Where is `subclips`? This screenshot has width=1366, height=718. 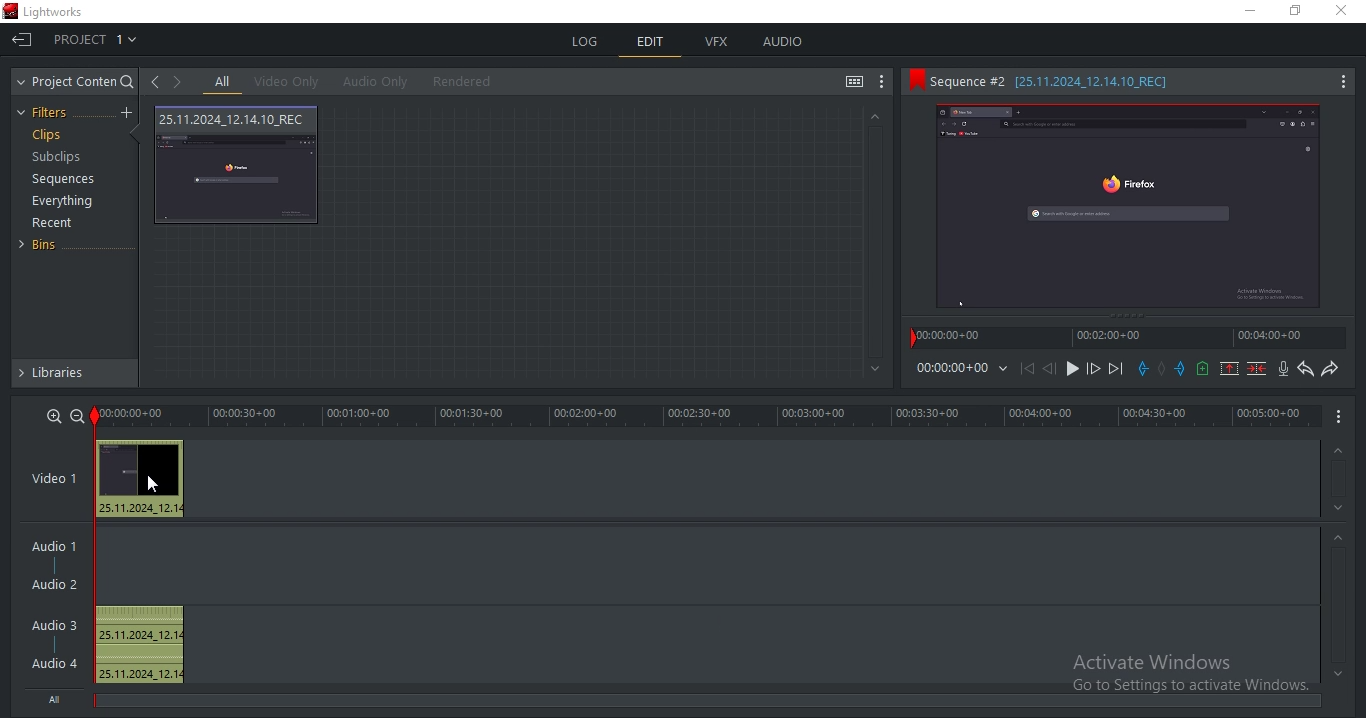 subclips is located at coordinates (55, 158).